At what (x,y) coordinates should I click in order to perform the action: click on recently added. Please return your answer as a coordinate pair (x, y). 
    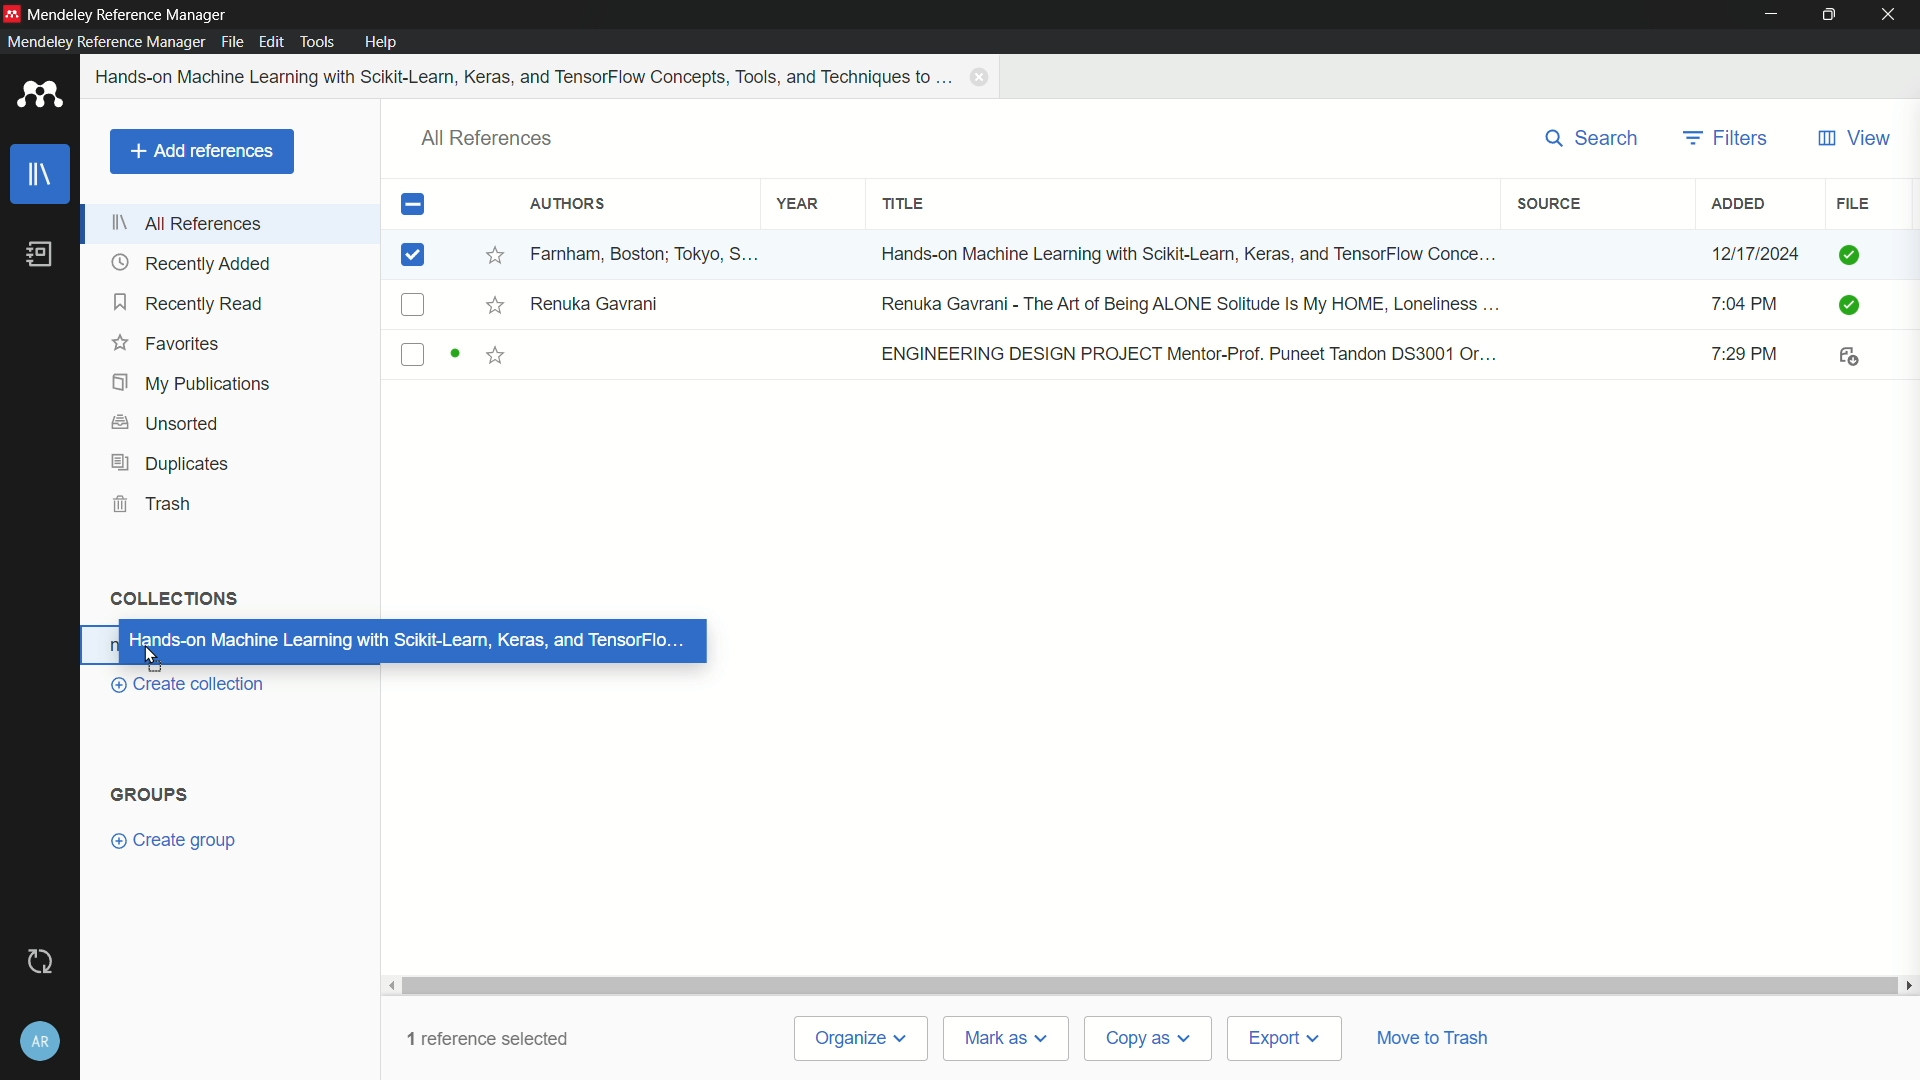
    Looking at the image, I should click on (191, 263).